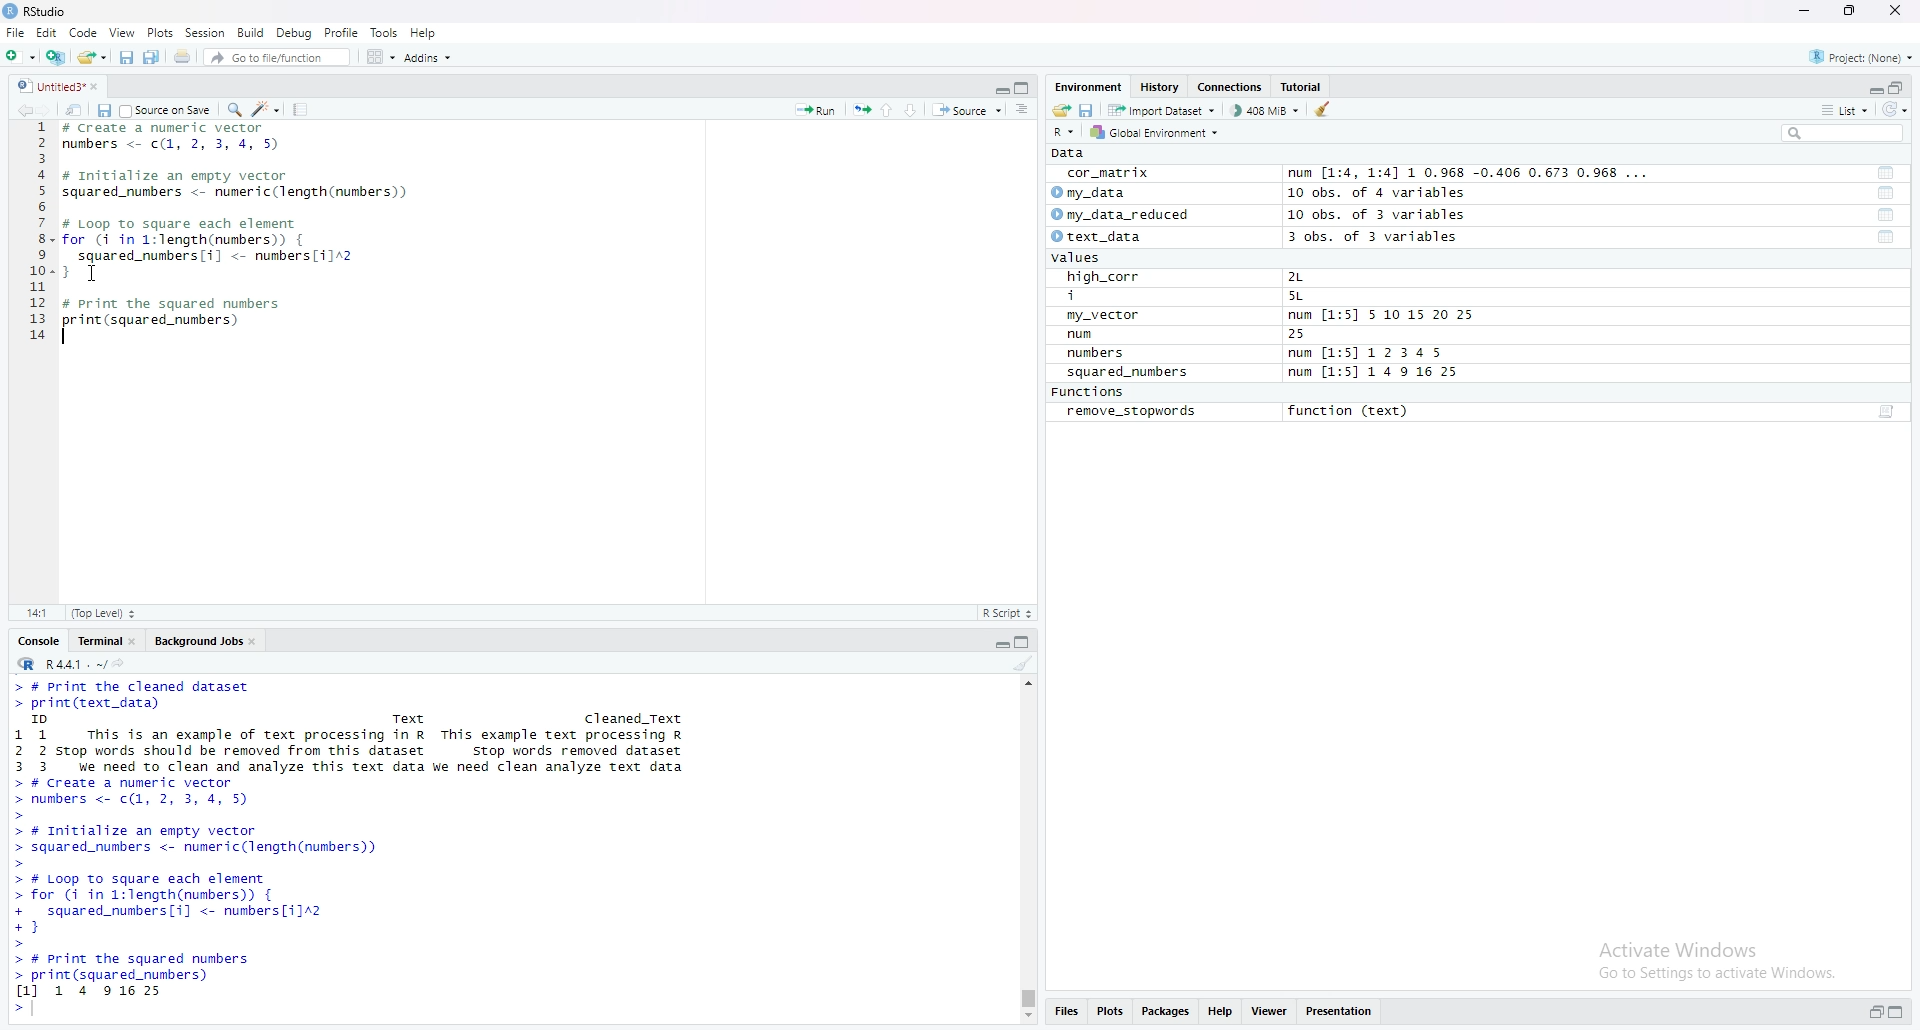  I want to click on verical scrollbar, so click(1026, 998).